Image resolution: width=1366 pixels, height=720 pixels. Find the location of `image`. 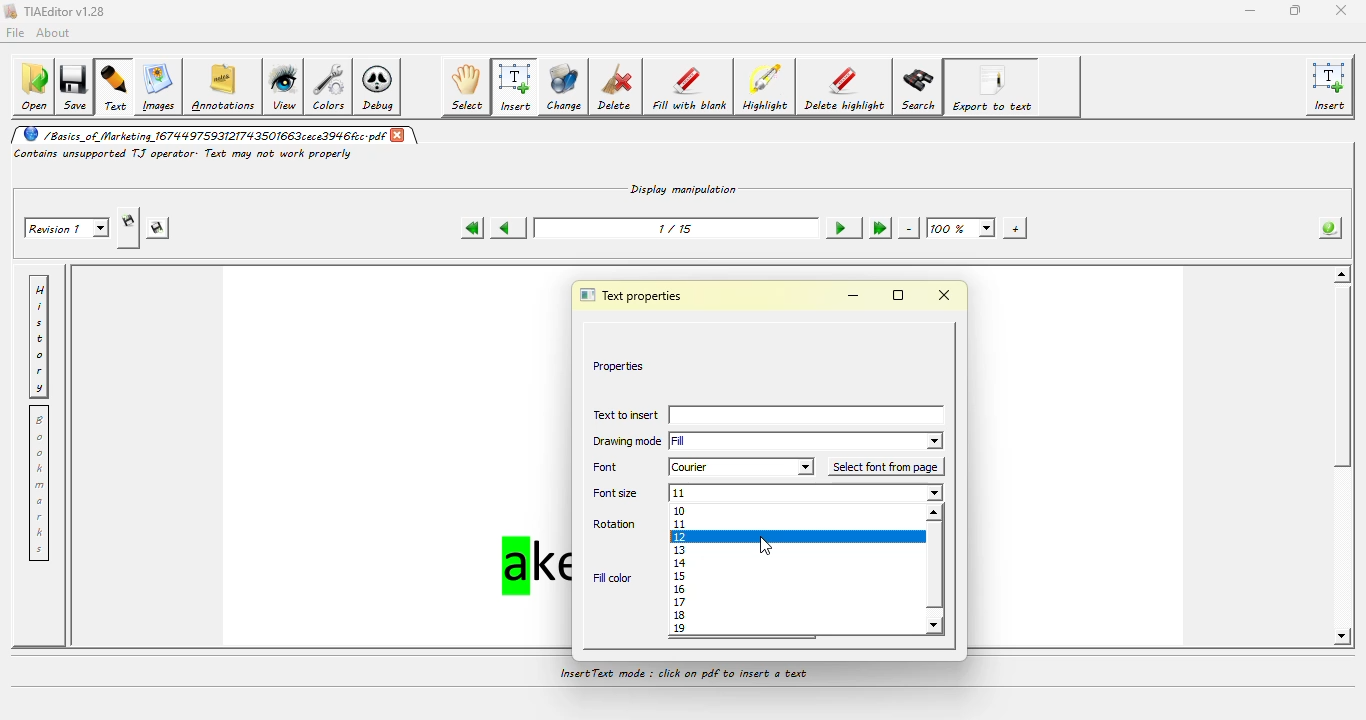

image is located at coordinates (159, 86).